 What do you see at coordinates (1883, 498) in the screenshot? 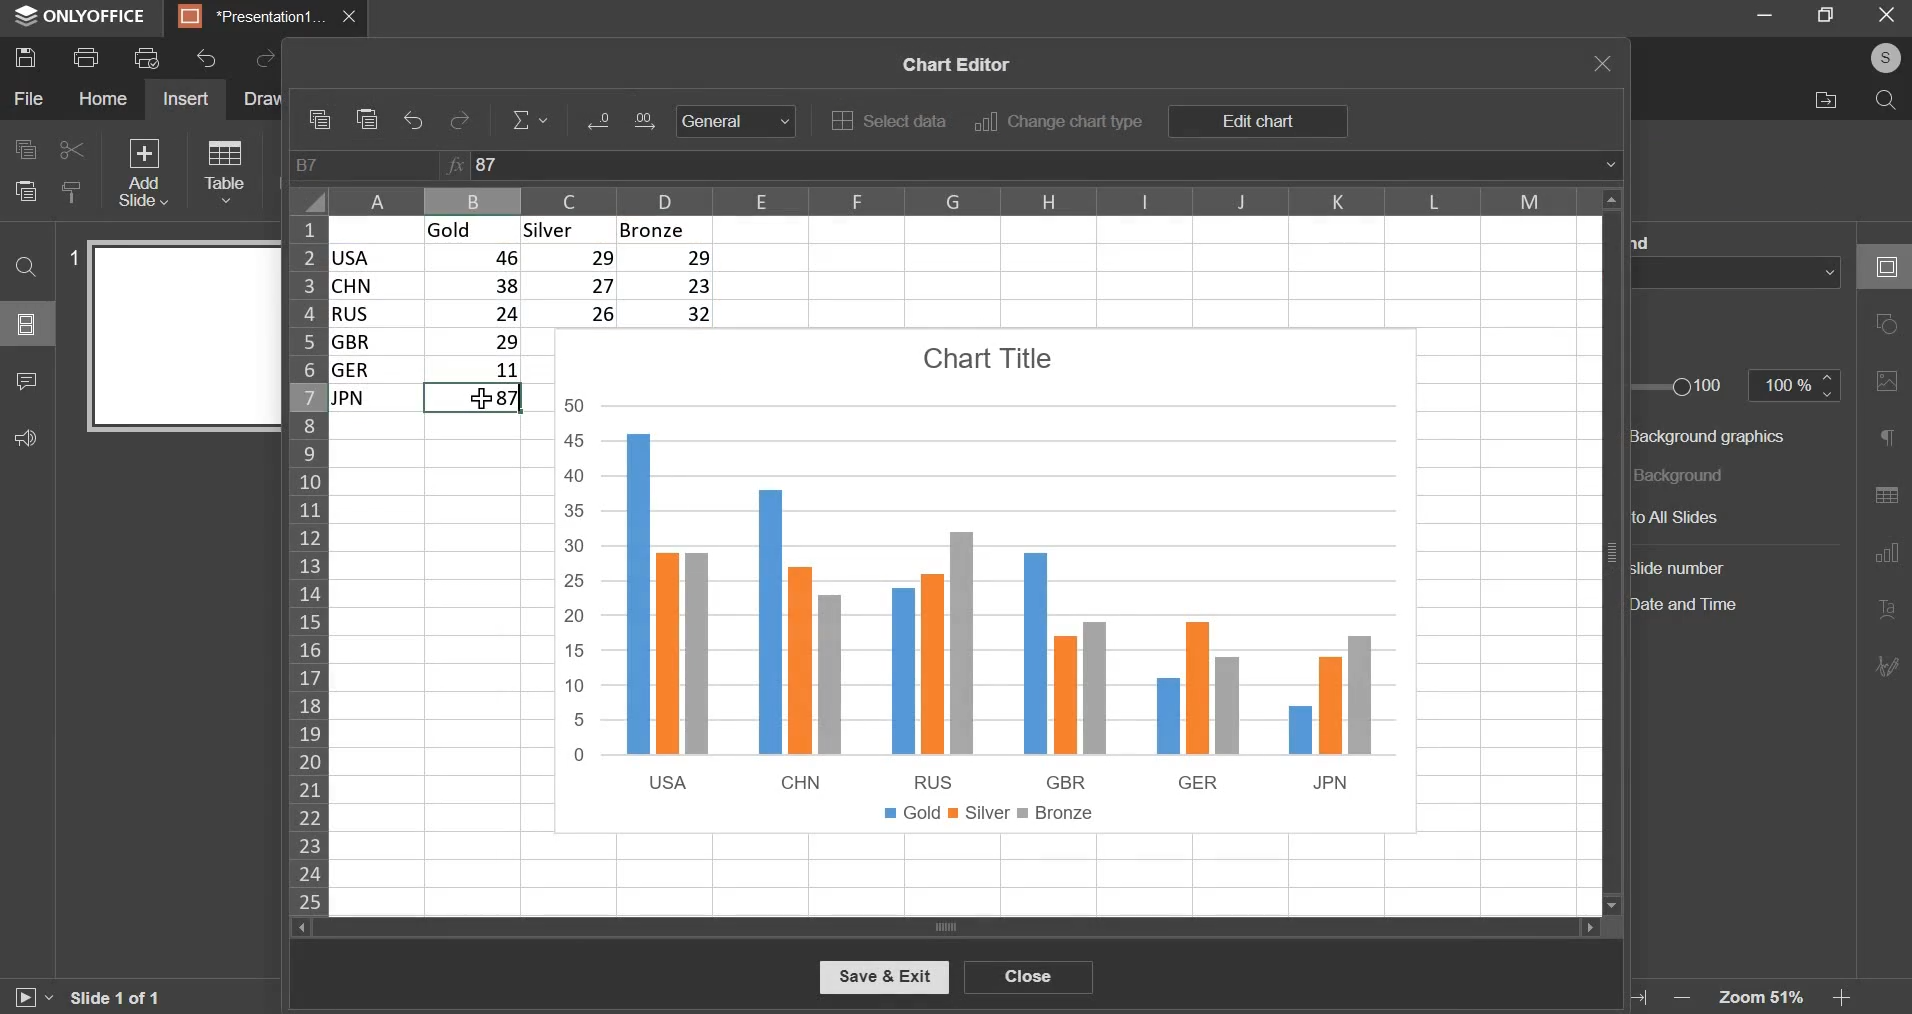
I see `table settings` at bounding box center [1883, 498].